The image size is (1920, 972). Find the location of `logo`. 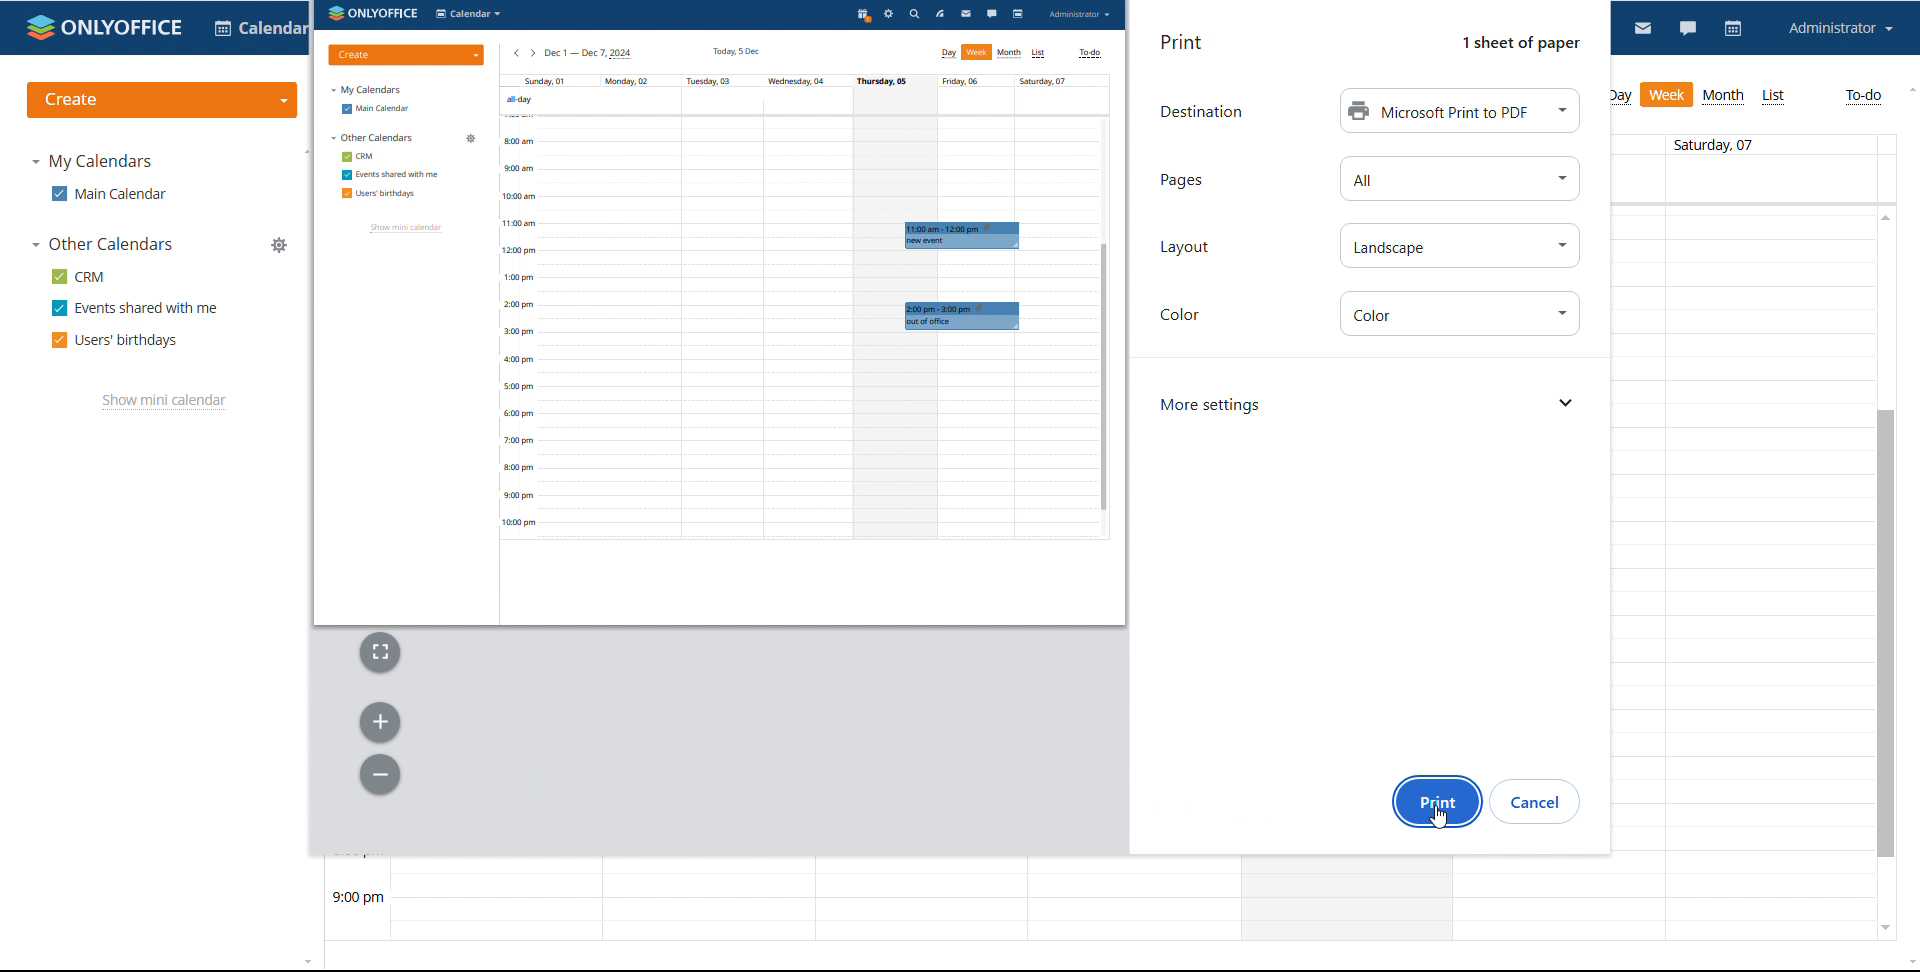

logo is located at coordinates (103, 26).